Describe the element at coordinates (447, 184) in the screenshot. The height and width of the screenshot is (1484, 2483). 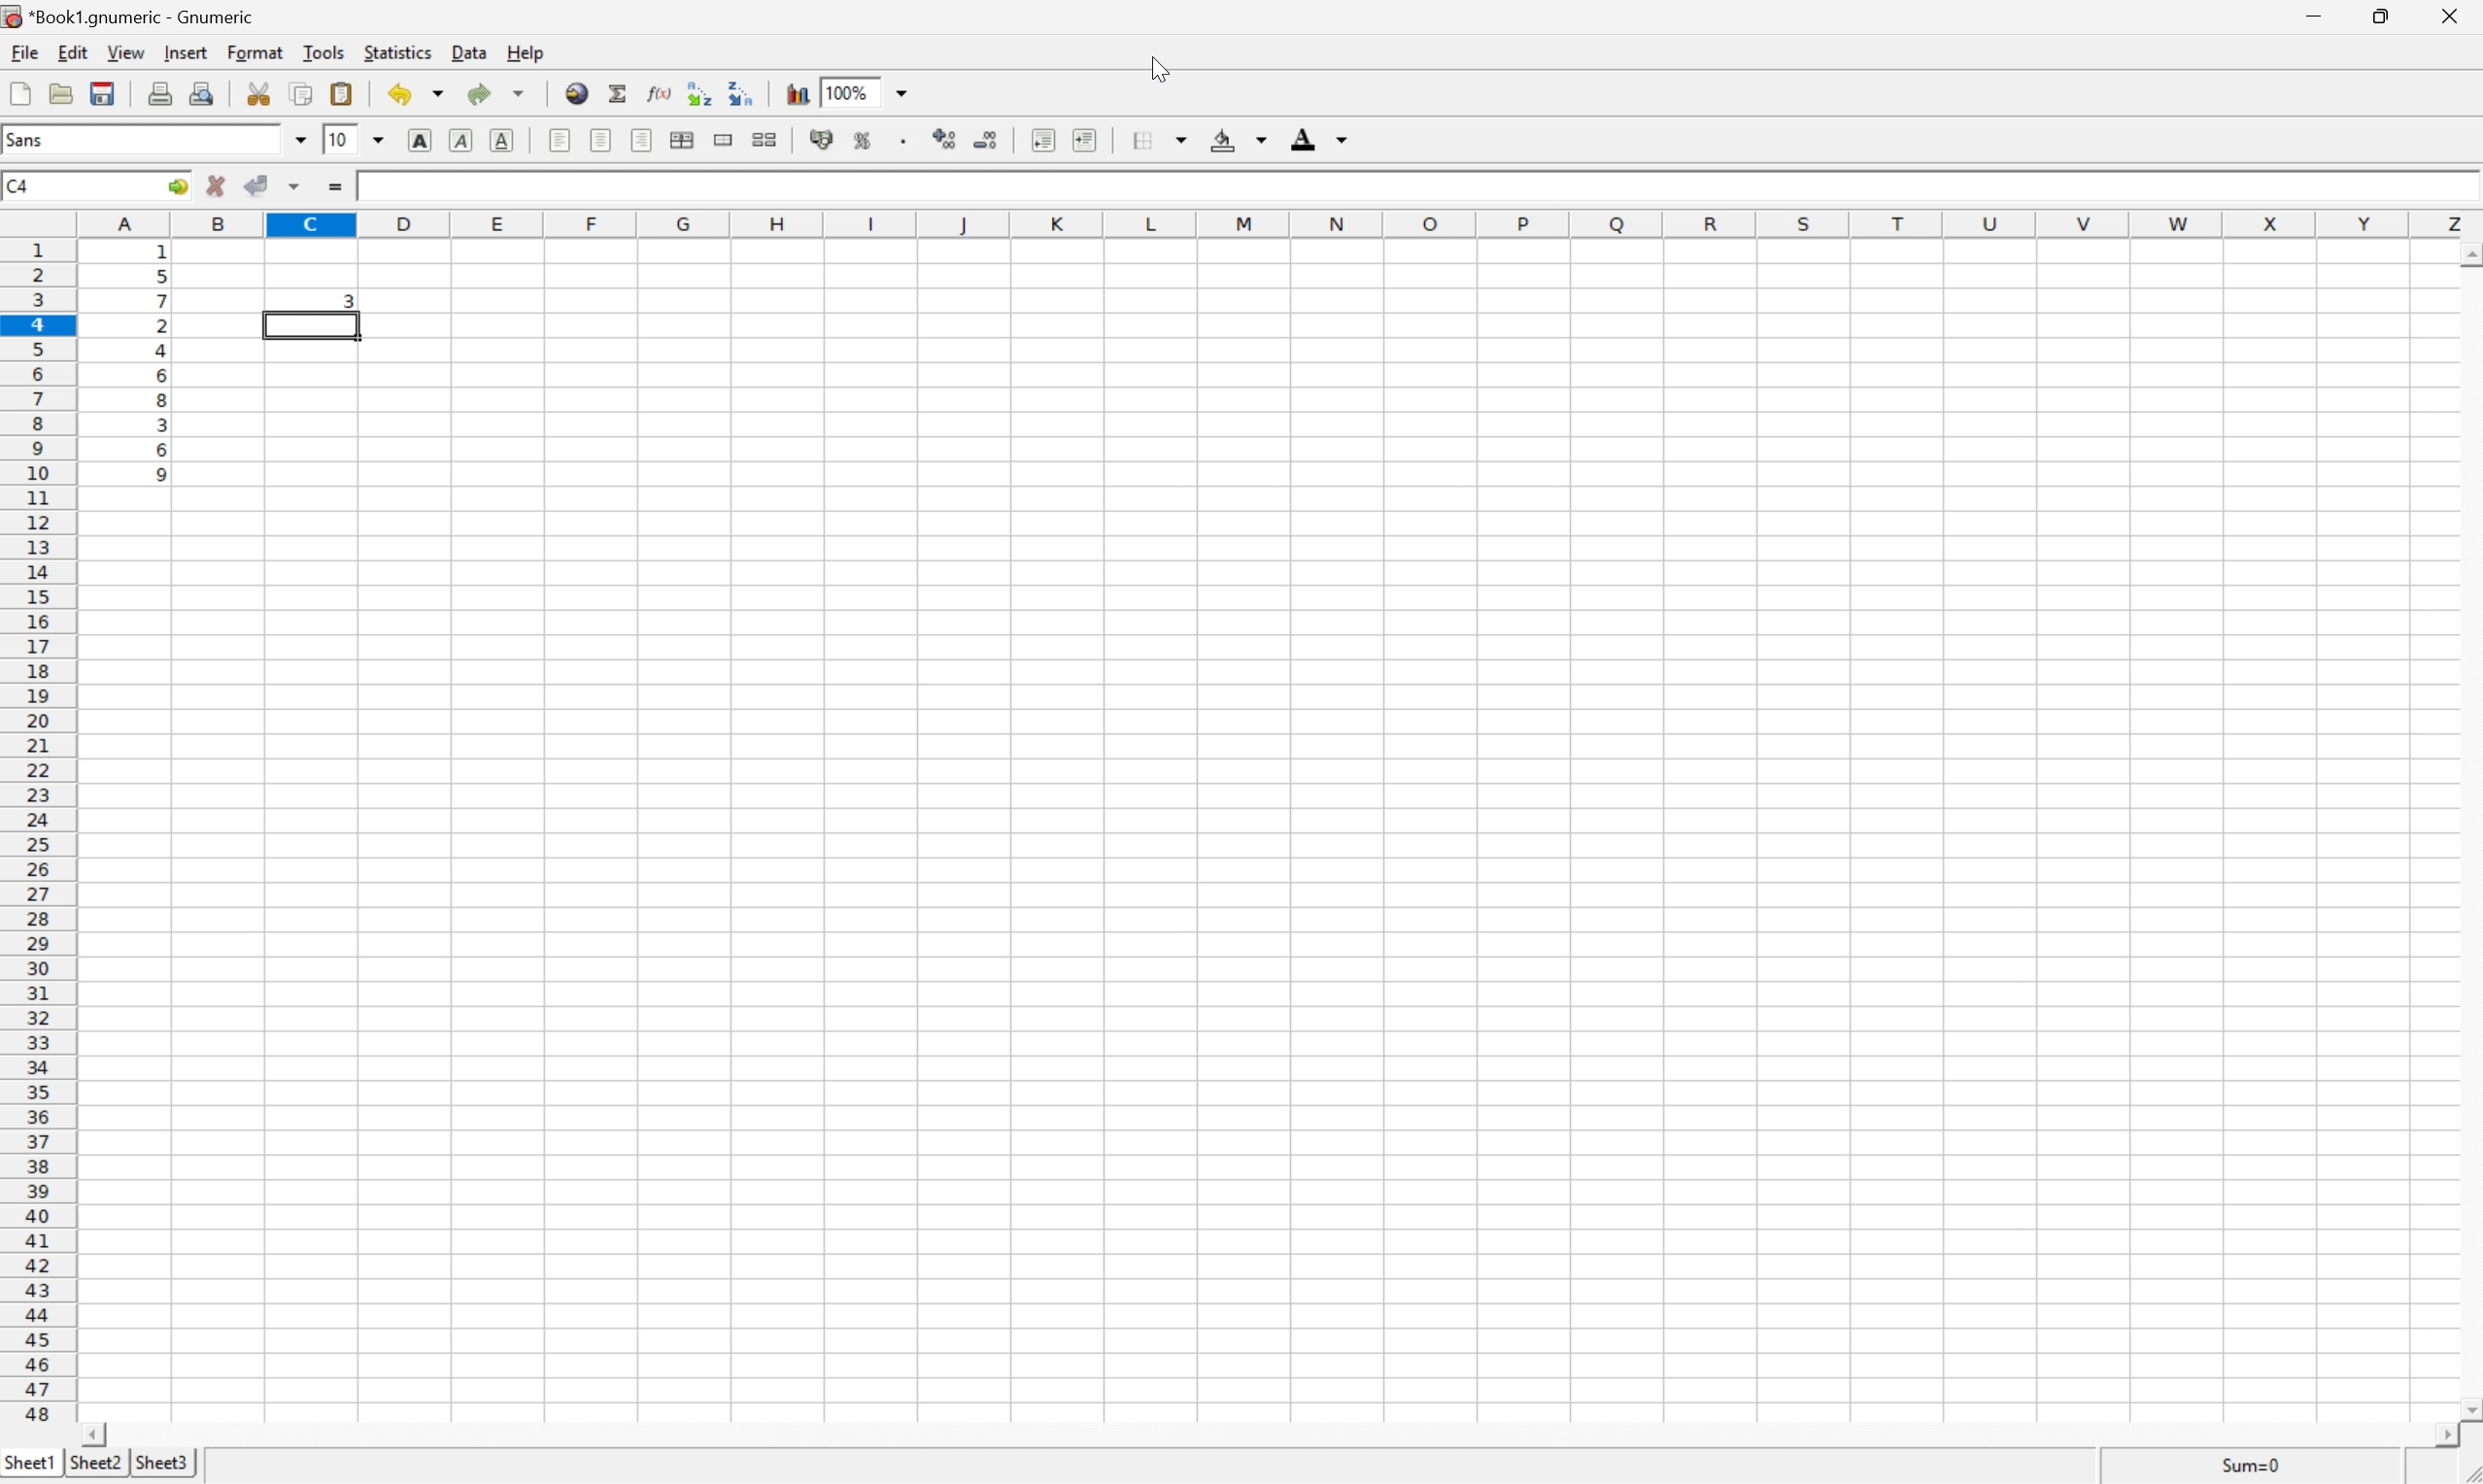
I see `=RANK(A3,A$1:A$10)` at that location.